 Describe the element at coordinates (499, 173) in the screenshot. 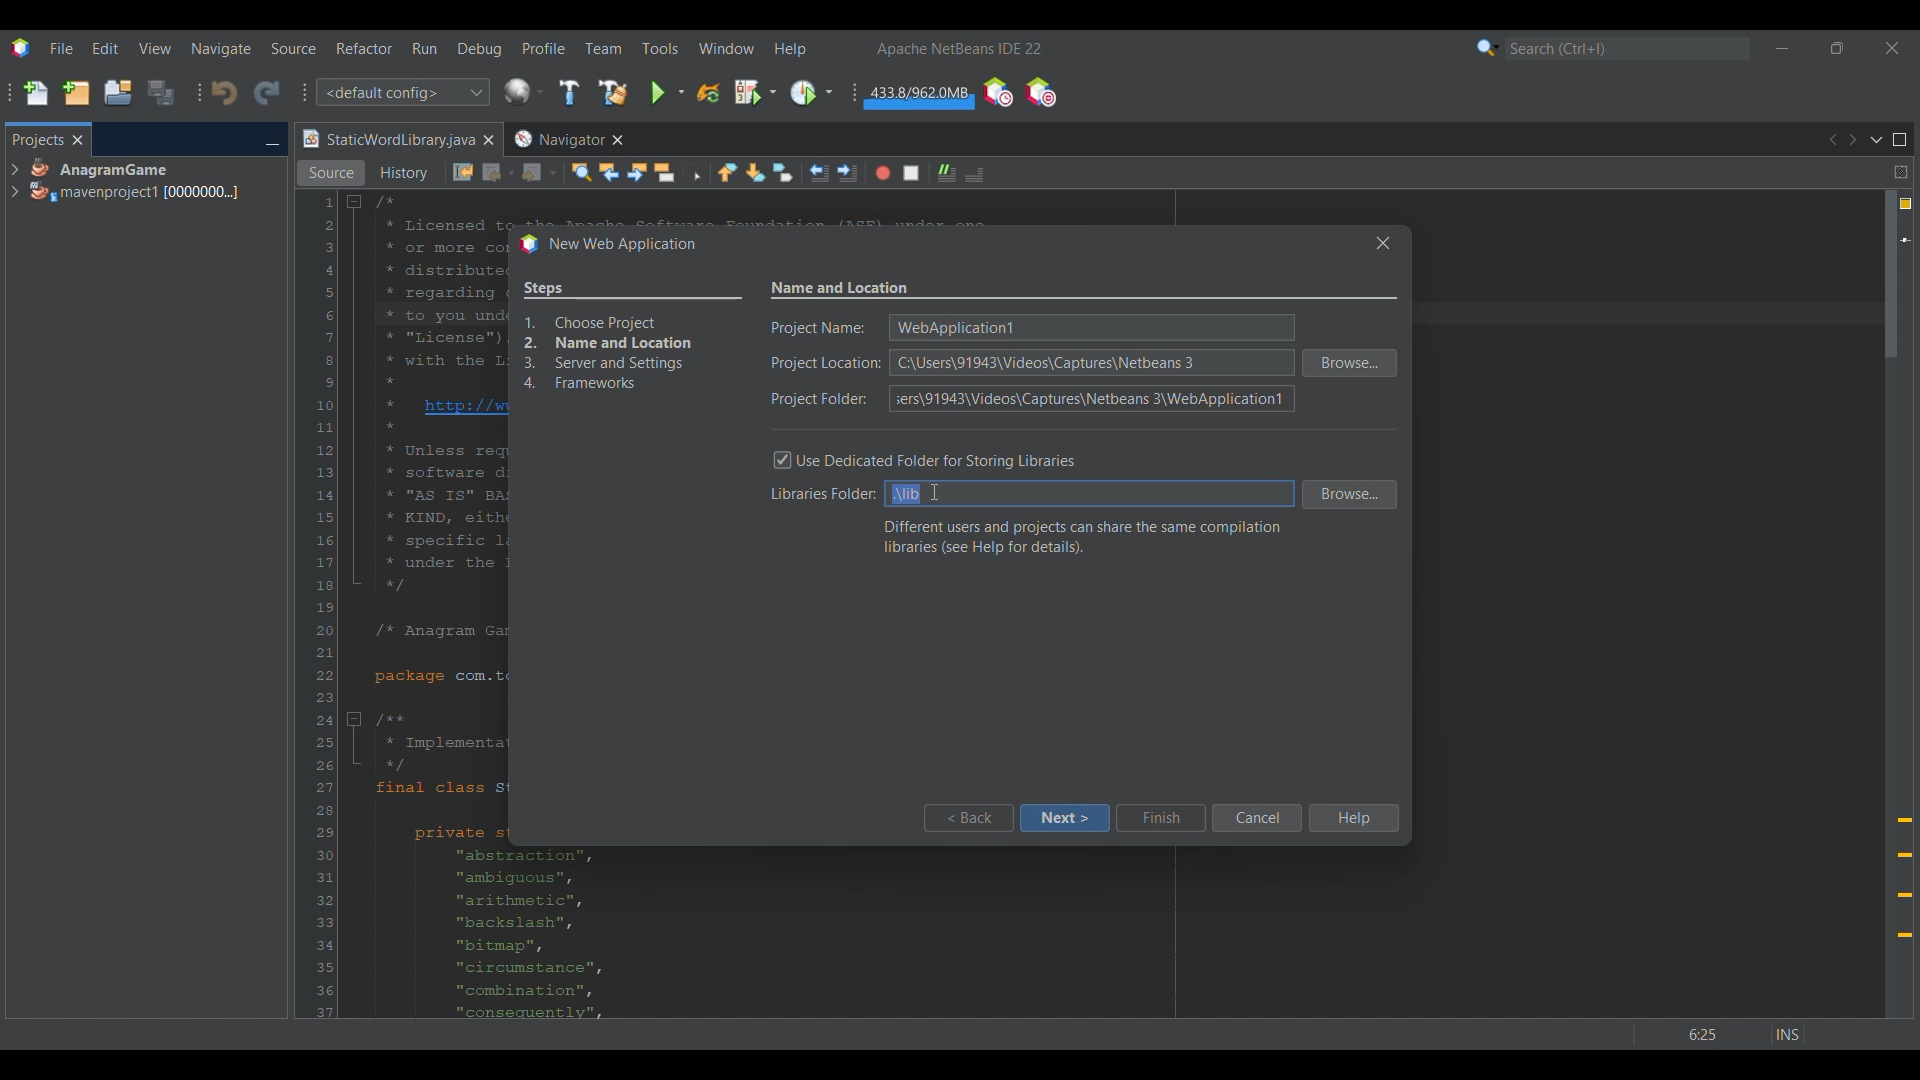

I see `Back` at that location.